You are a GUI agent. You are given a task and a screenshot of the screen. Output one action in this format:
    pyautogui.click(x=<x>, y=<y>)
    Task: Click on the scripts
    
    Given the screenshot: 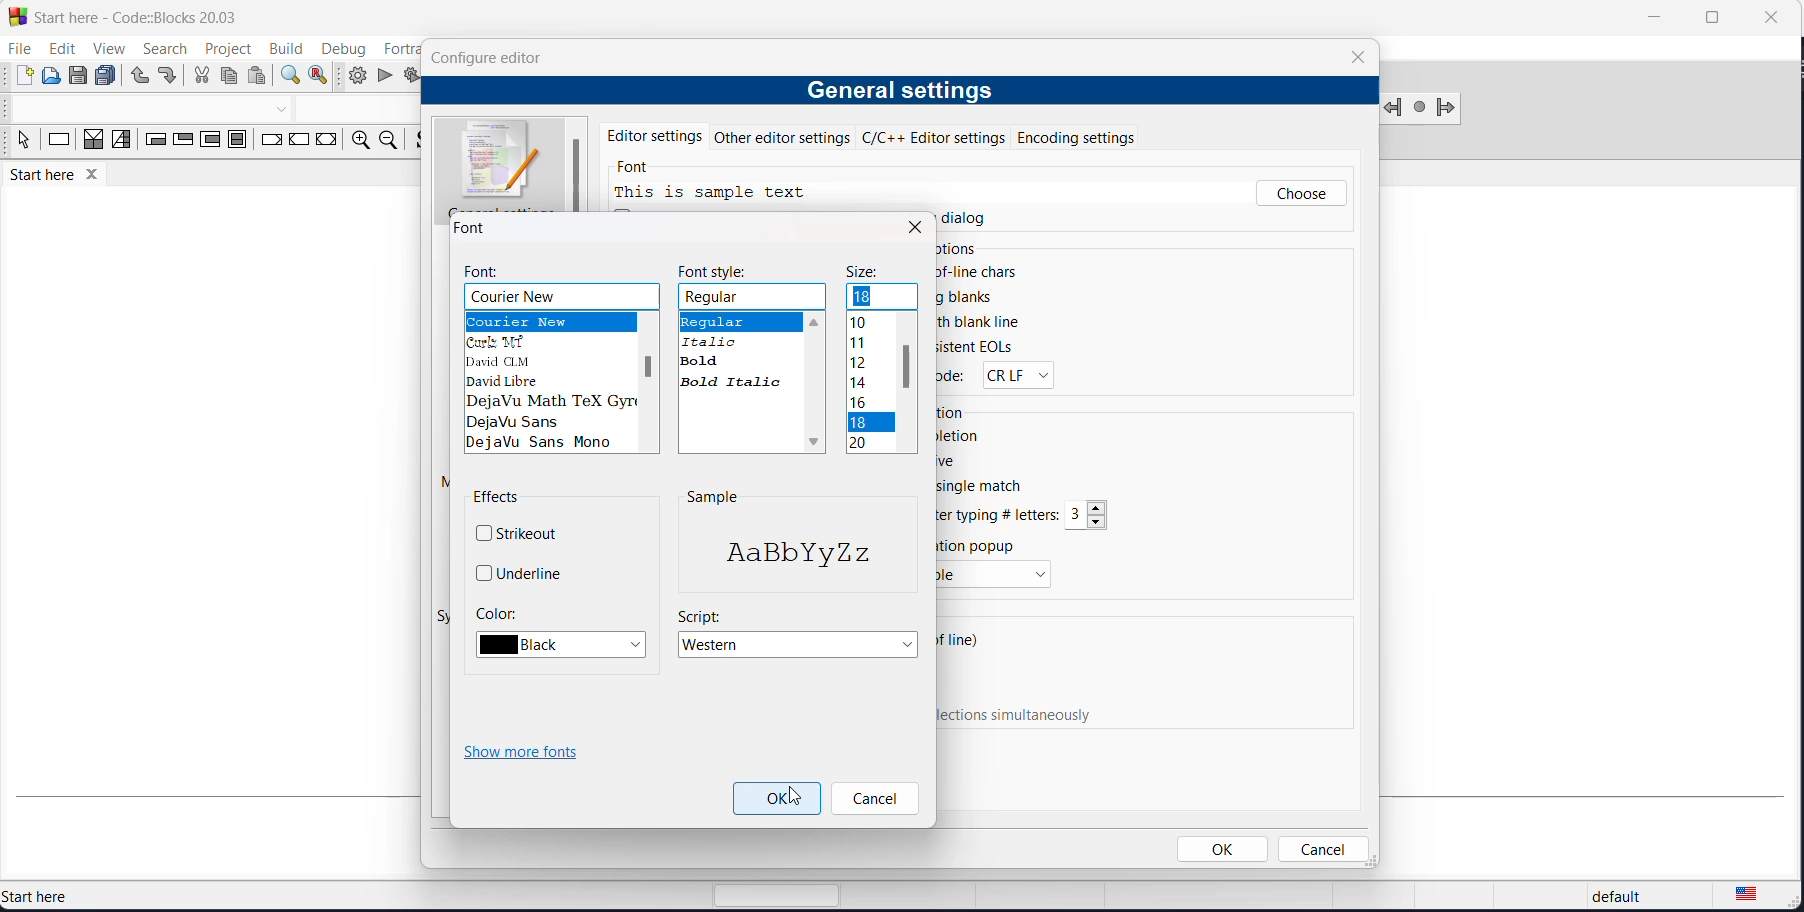 What is the action you would take?
    pyautogui.click(x=700, y=615)
    